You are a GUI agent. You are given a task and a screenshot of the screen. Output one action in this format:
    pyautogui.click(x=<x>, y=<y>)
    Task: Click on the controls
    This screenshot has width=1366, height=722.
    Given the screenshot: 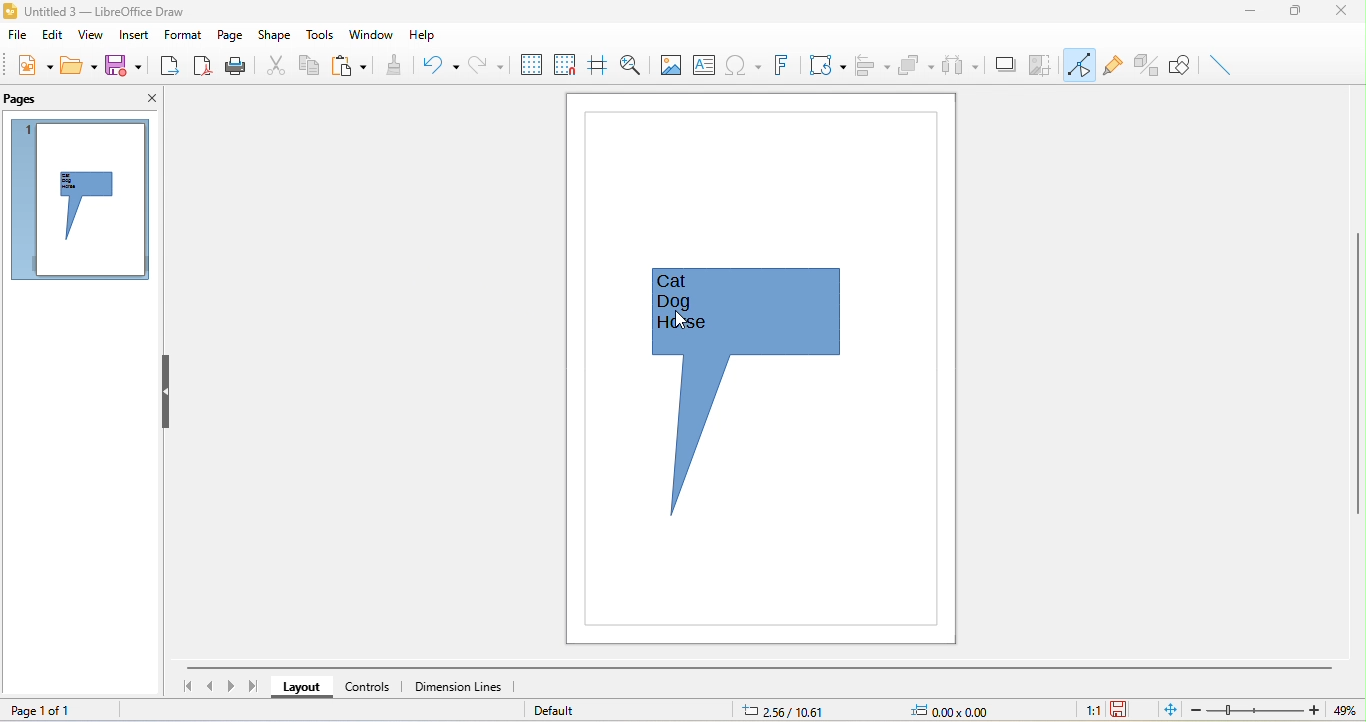 What is the action you would take?
    pyautogui.click(x=371, y=686)
    